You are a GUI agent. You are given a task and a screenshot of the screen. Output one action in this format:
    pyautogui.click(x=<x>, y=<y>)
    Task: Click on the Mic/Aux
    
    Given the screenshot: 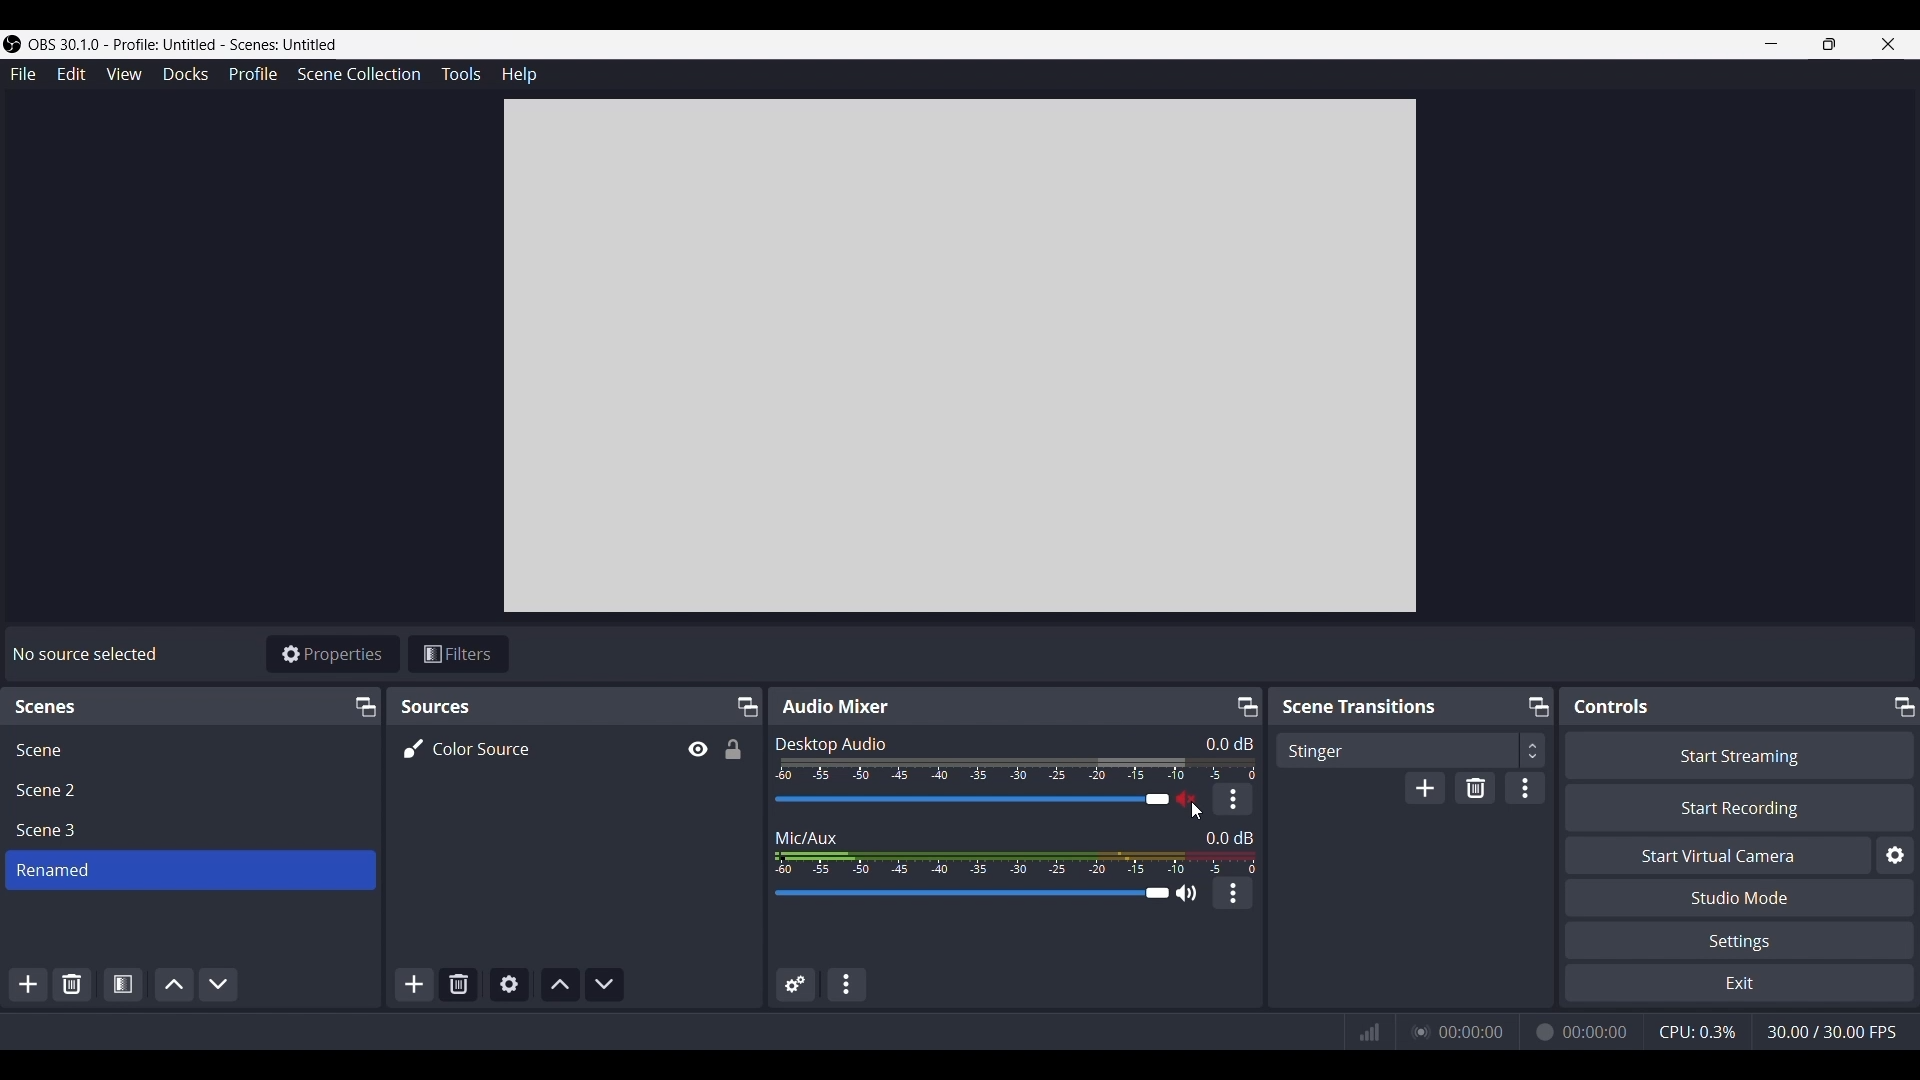 What is the action you would take?
    pyautogui.click(x=808, y=834)
    